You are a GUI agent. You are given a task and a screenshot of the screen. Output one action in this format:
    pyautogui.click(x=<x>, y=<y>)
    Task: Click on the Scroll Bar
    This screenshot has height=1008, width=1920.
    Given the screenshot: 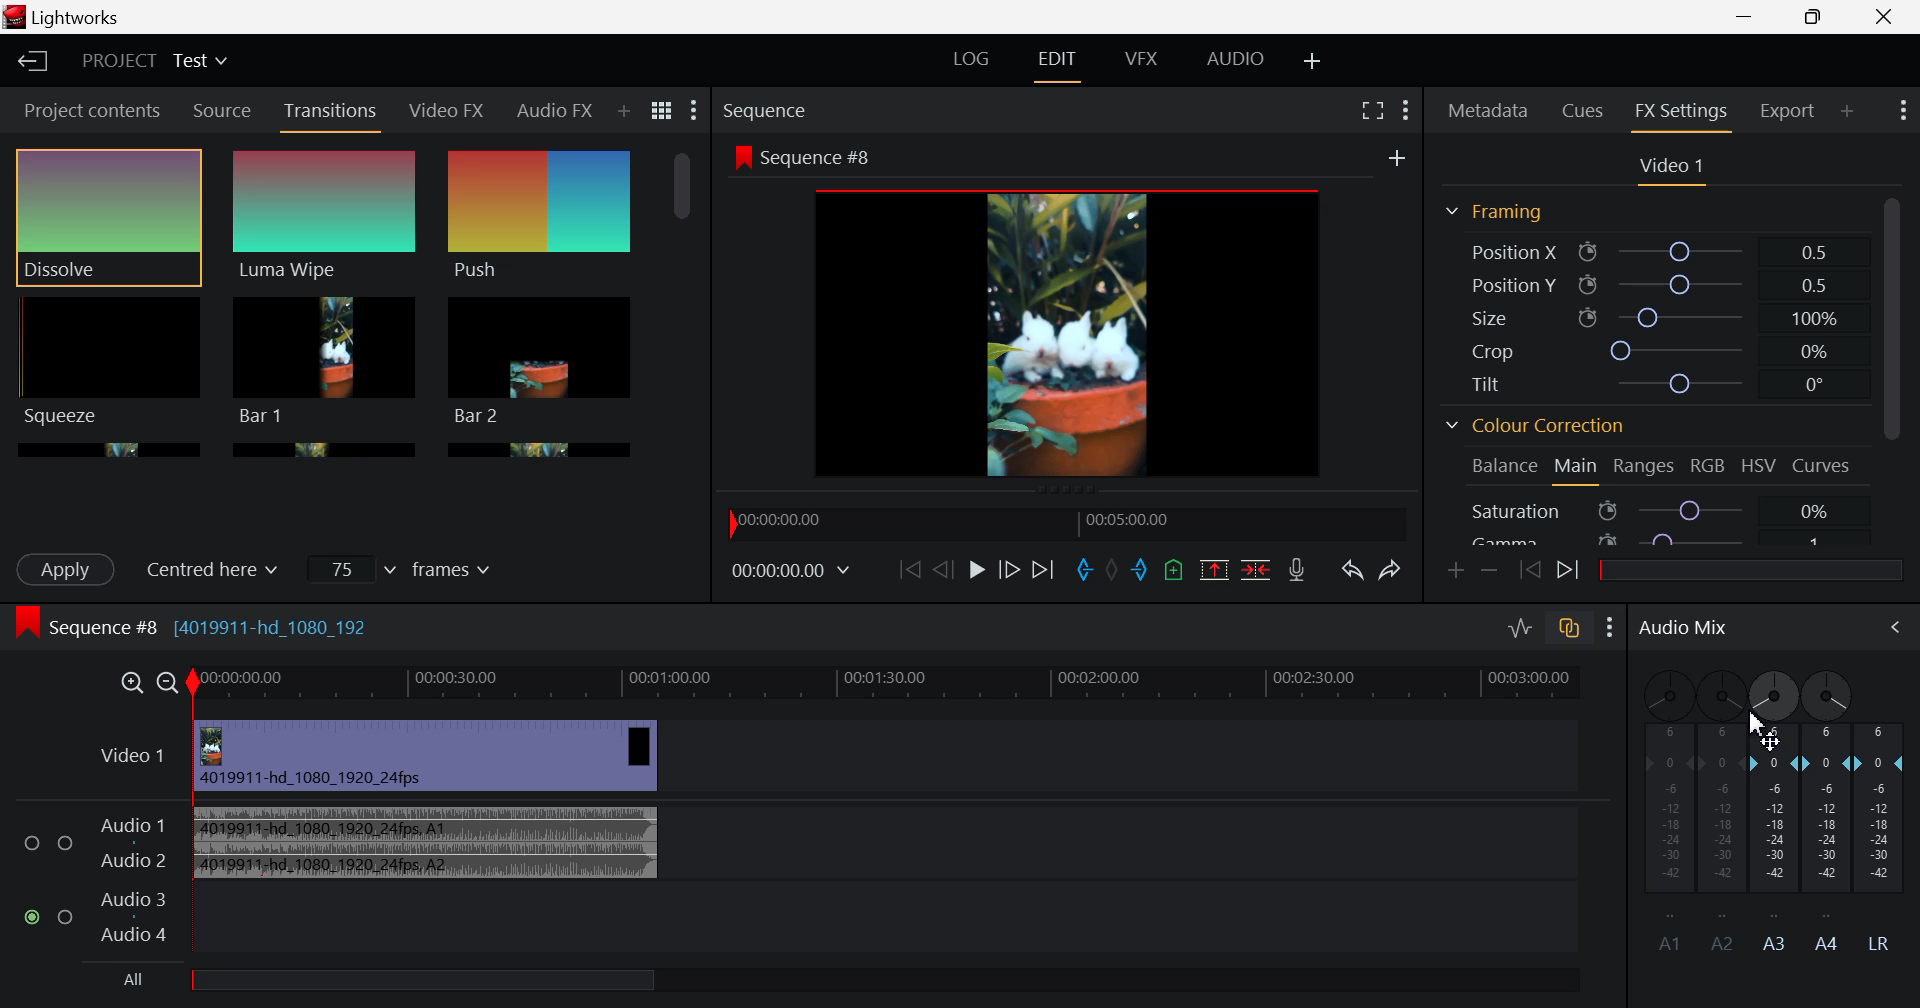 What is the action you would take?
    pyautogui.click(x=682, y=294)
    